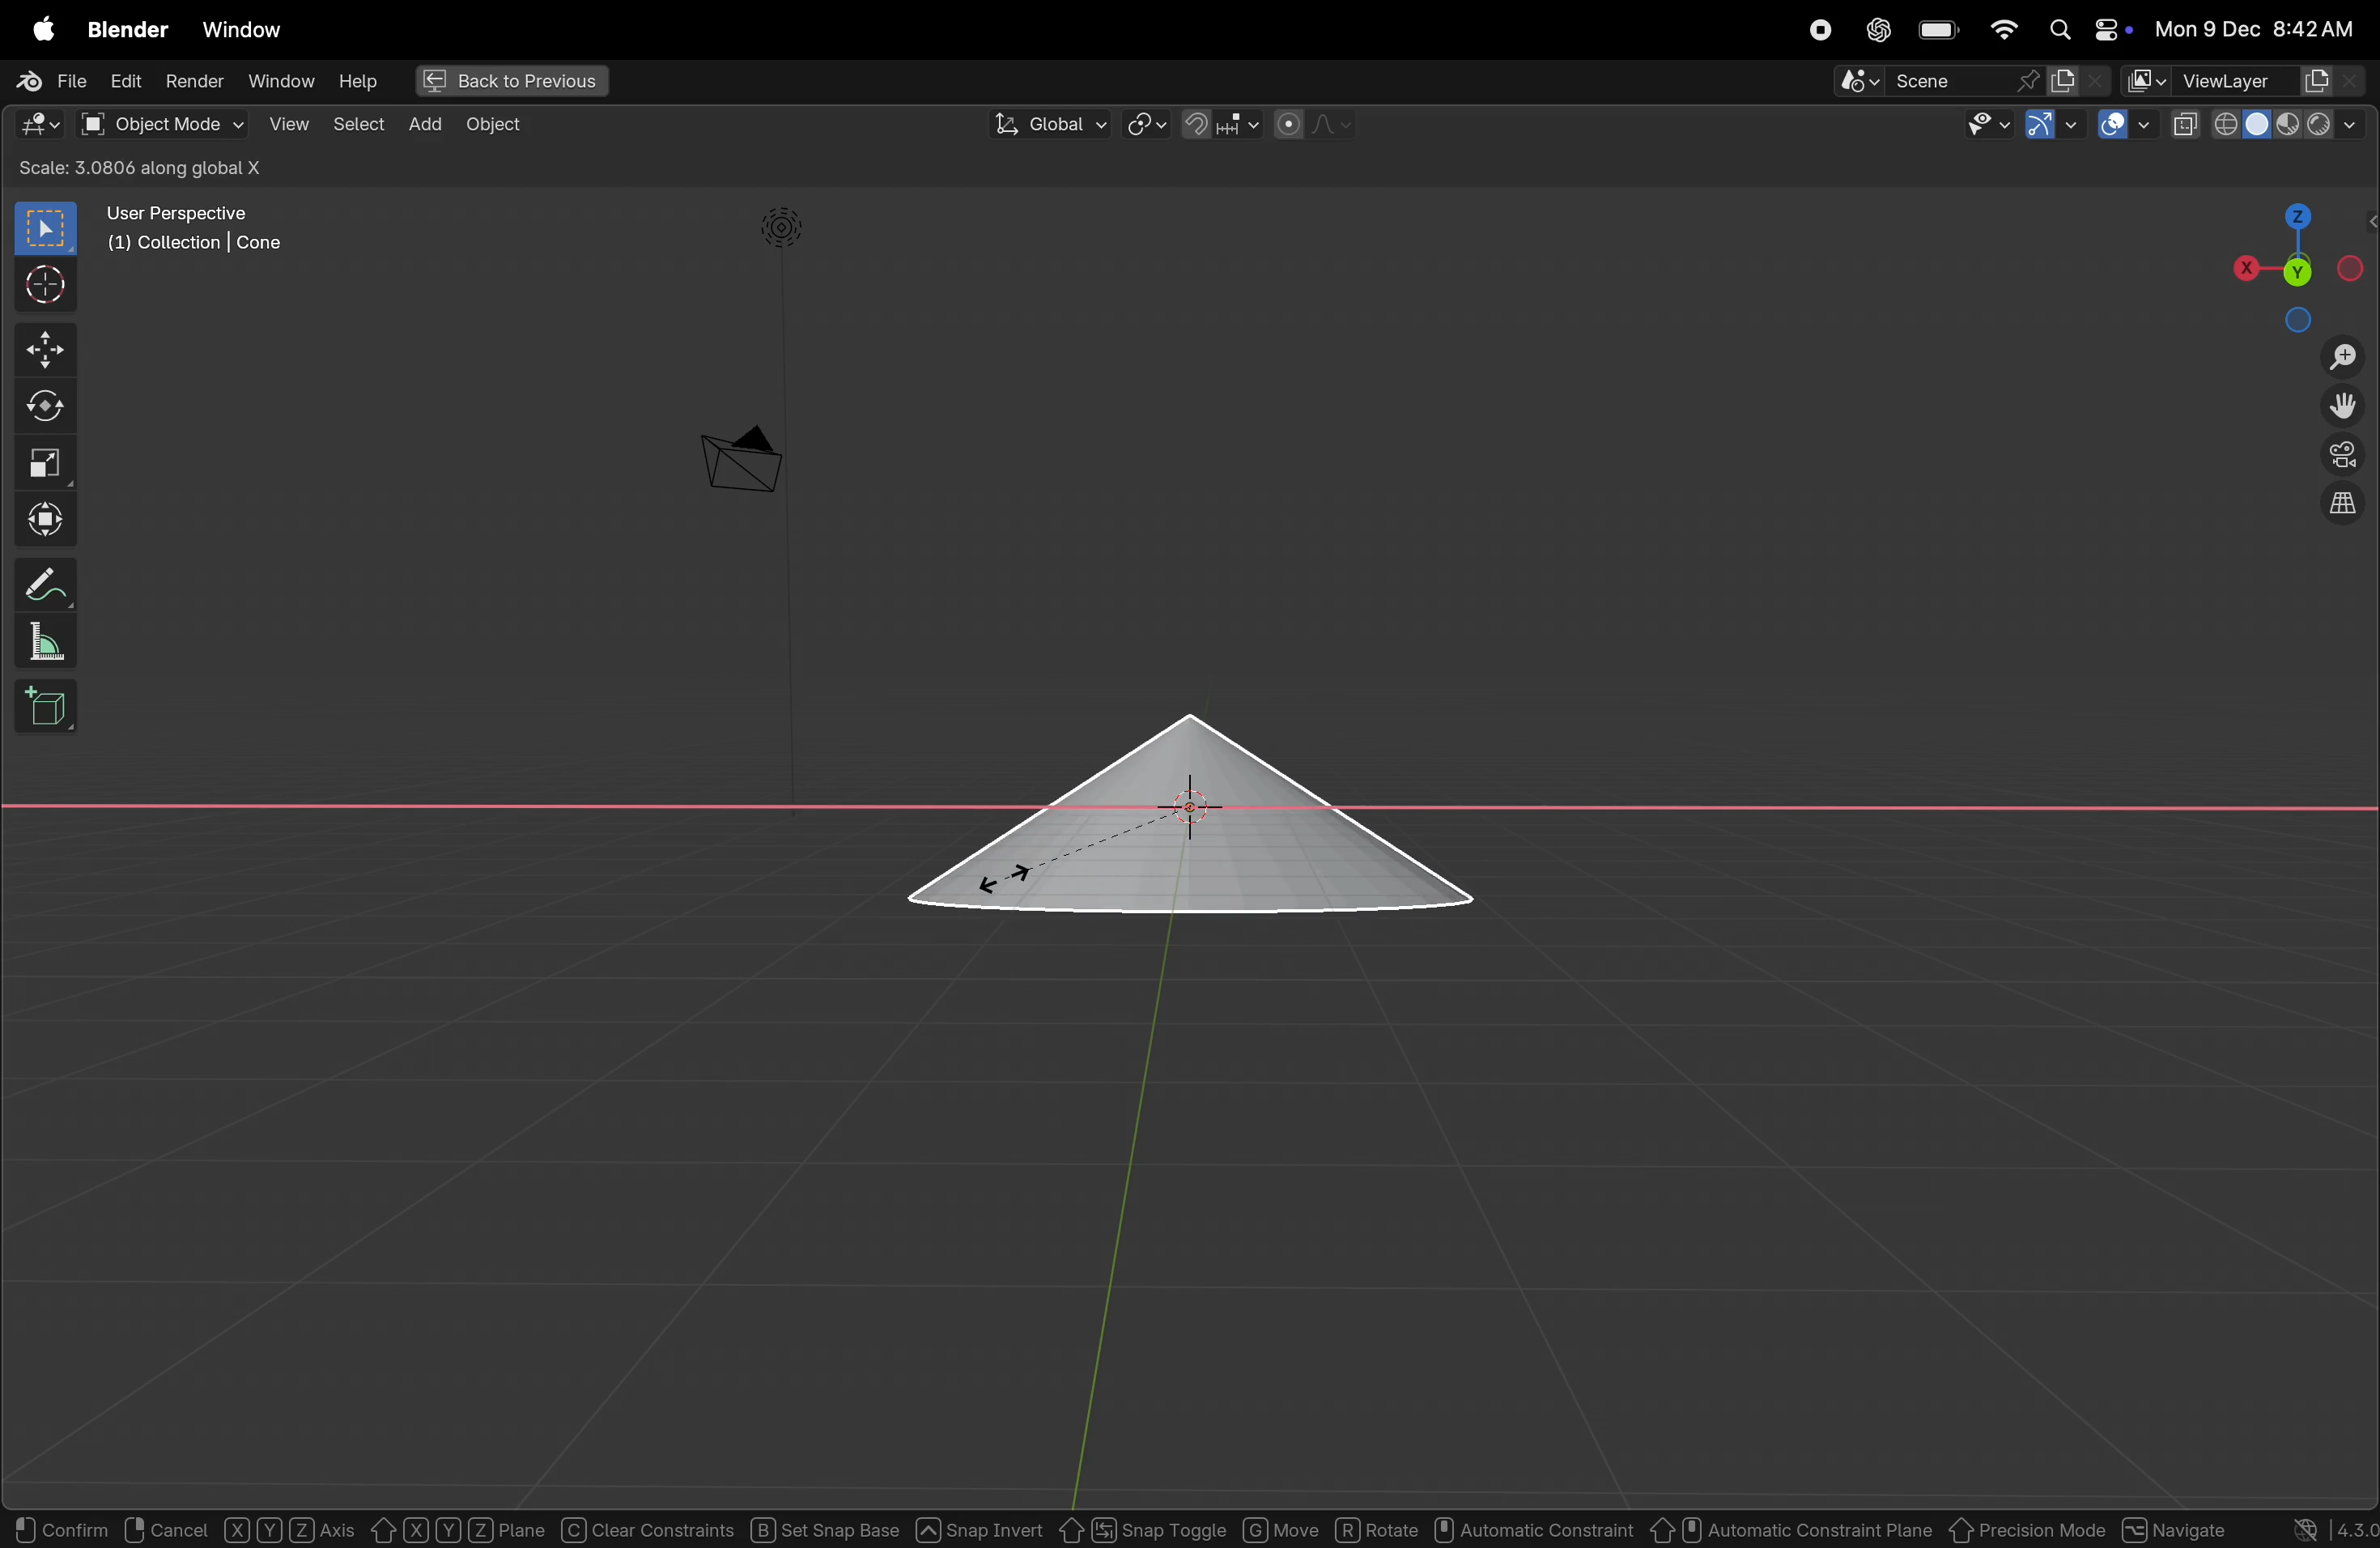 The image size is (2380, 1548). What do you see at coordinates (1821, 30) in the screenshot?
I see `record` at bounding box center [1821, 30].